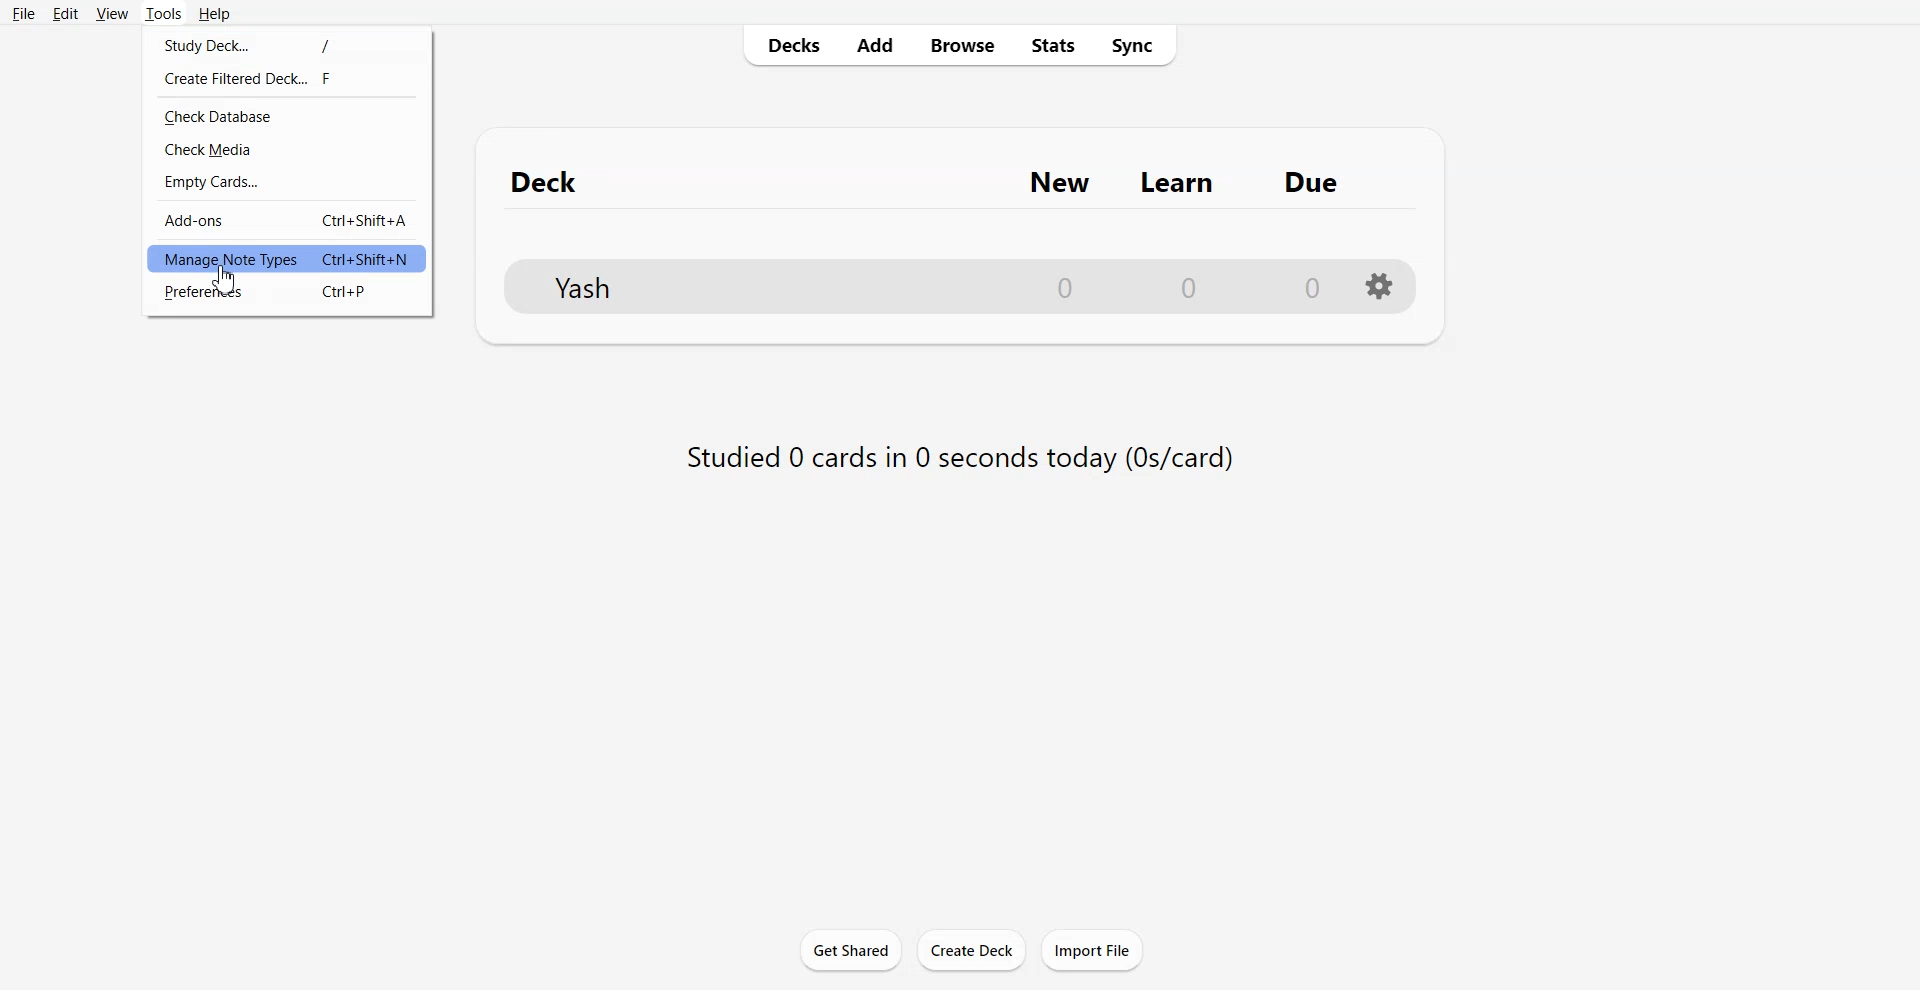 The height and width of the screenshot is (990, 1920). What do you see at coordinates (64, 13) in the screenshot?
I see `Edit` at bounding box center [64, 13].